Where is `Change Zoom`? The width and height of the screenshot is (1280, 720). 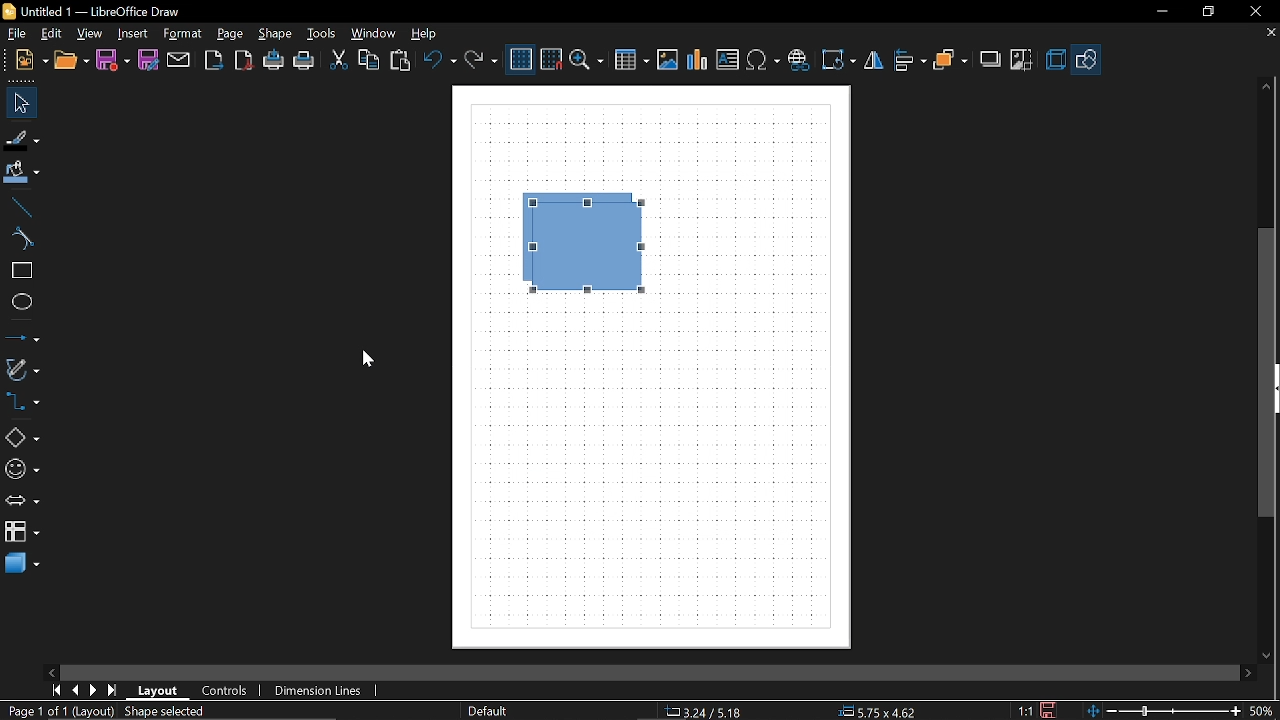 Change Zoom is located at coordinates (1161, 712).